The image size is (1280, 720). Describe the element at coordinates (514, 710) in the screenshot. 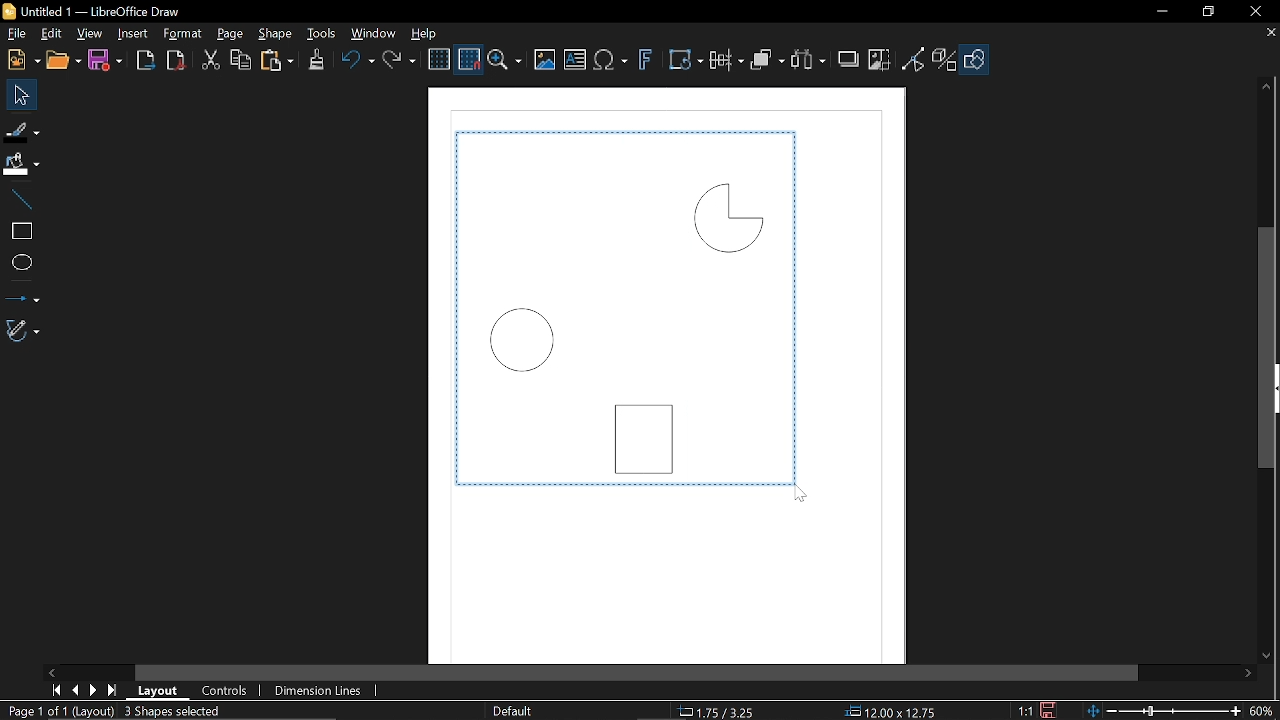

I see `slide Master name` at that location.